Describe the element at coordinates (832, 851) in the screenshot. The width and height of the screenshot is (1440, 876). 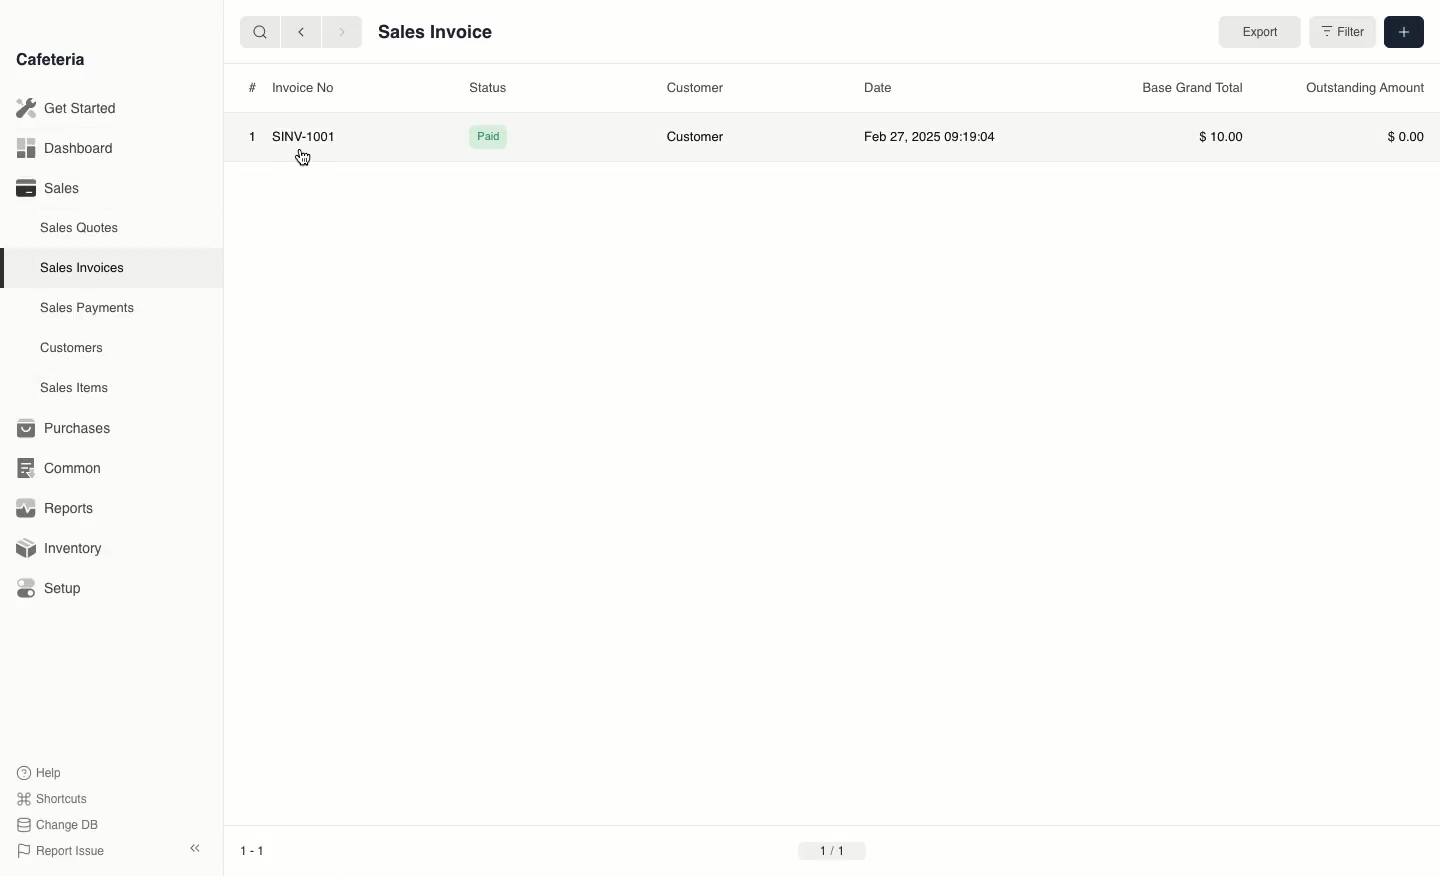
I see `1/1` at that location.